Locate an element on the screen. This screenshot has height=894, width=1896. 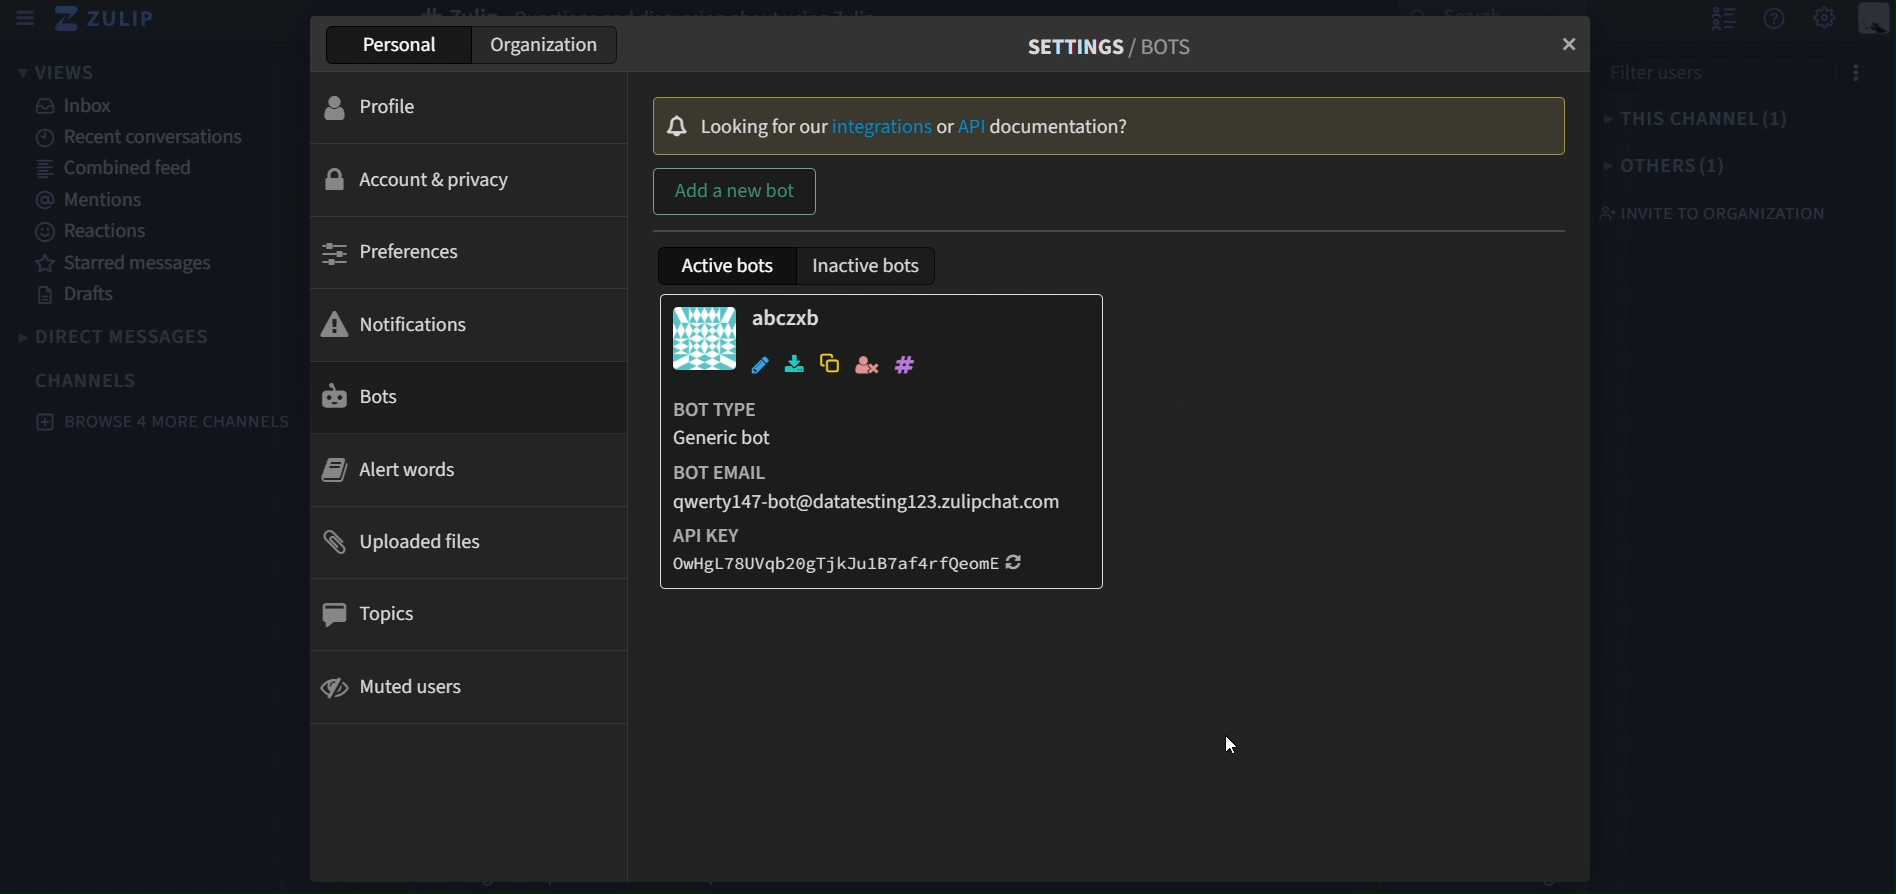
bell icon is located at coordinates (672, 126).